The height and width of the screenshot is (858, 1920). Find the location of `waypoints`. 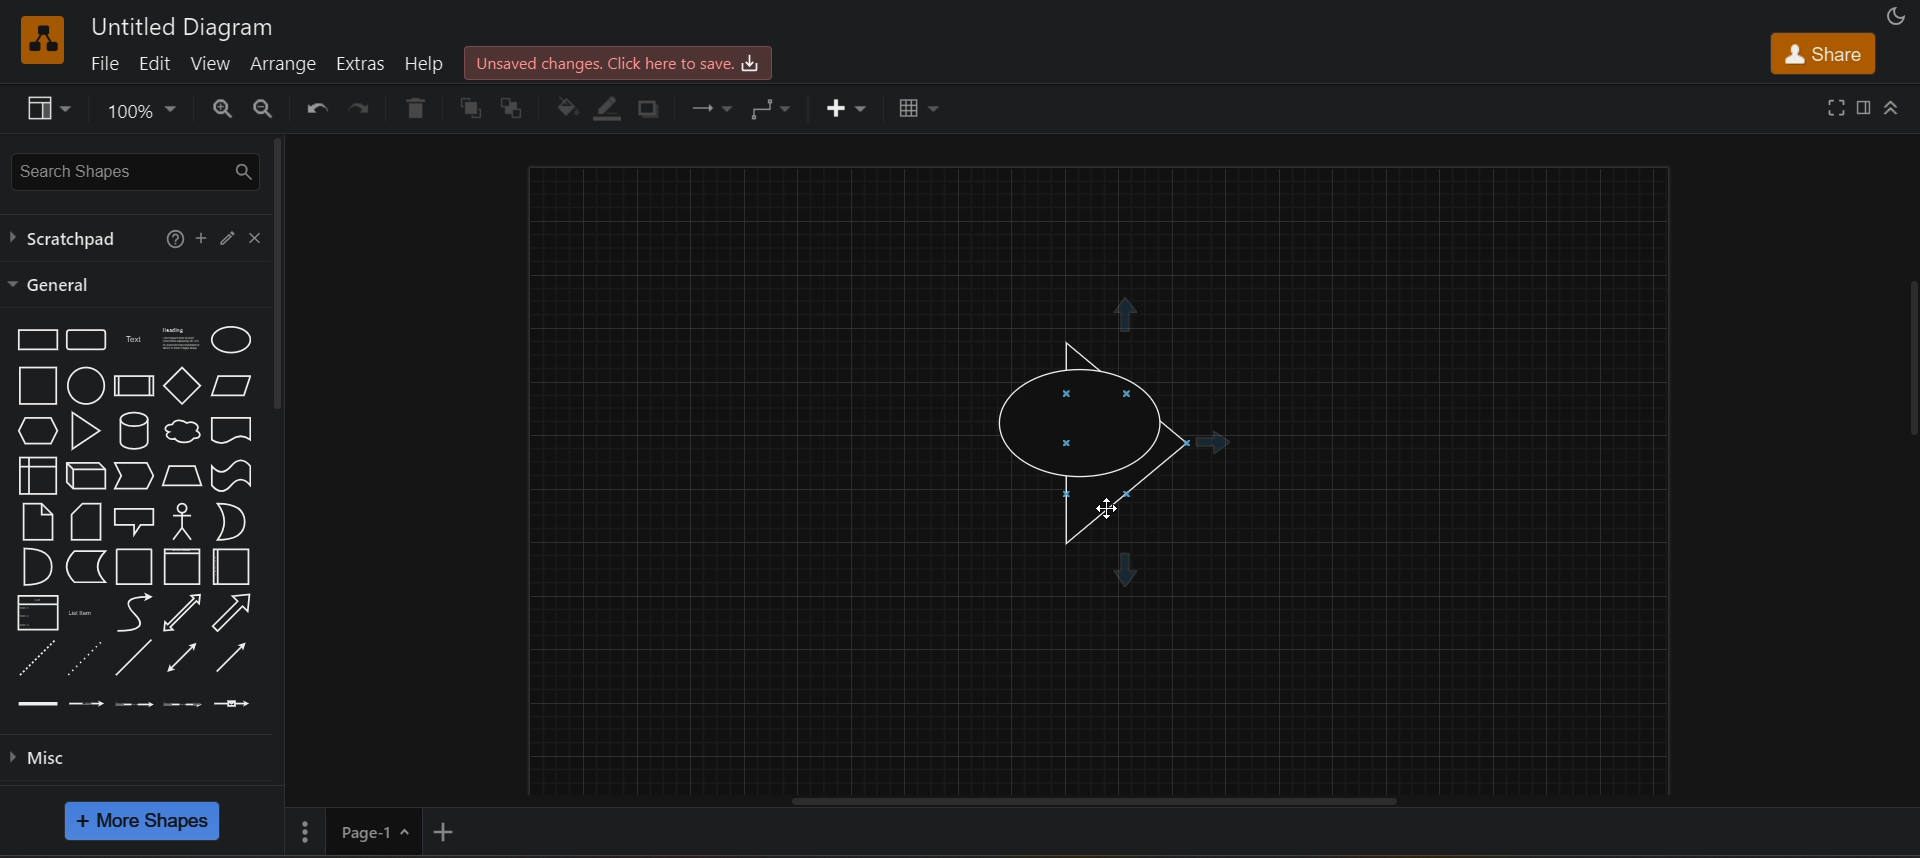

waypoints is located at coordinates (778, 110).